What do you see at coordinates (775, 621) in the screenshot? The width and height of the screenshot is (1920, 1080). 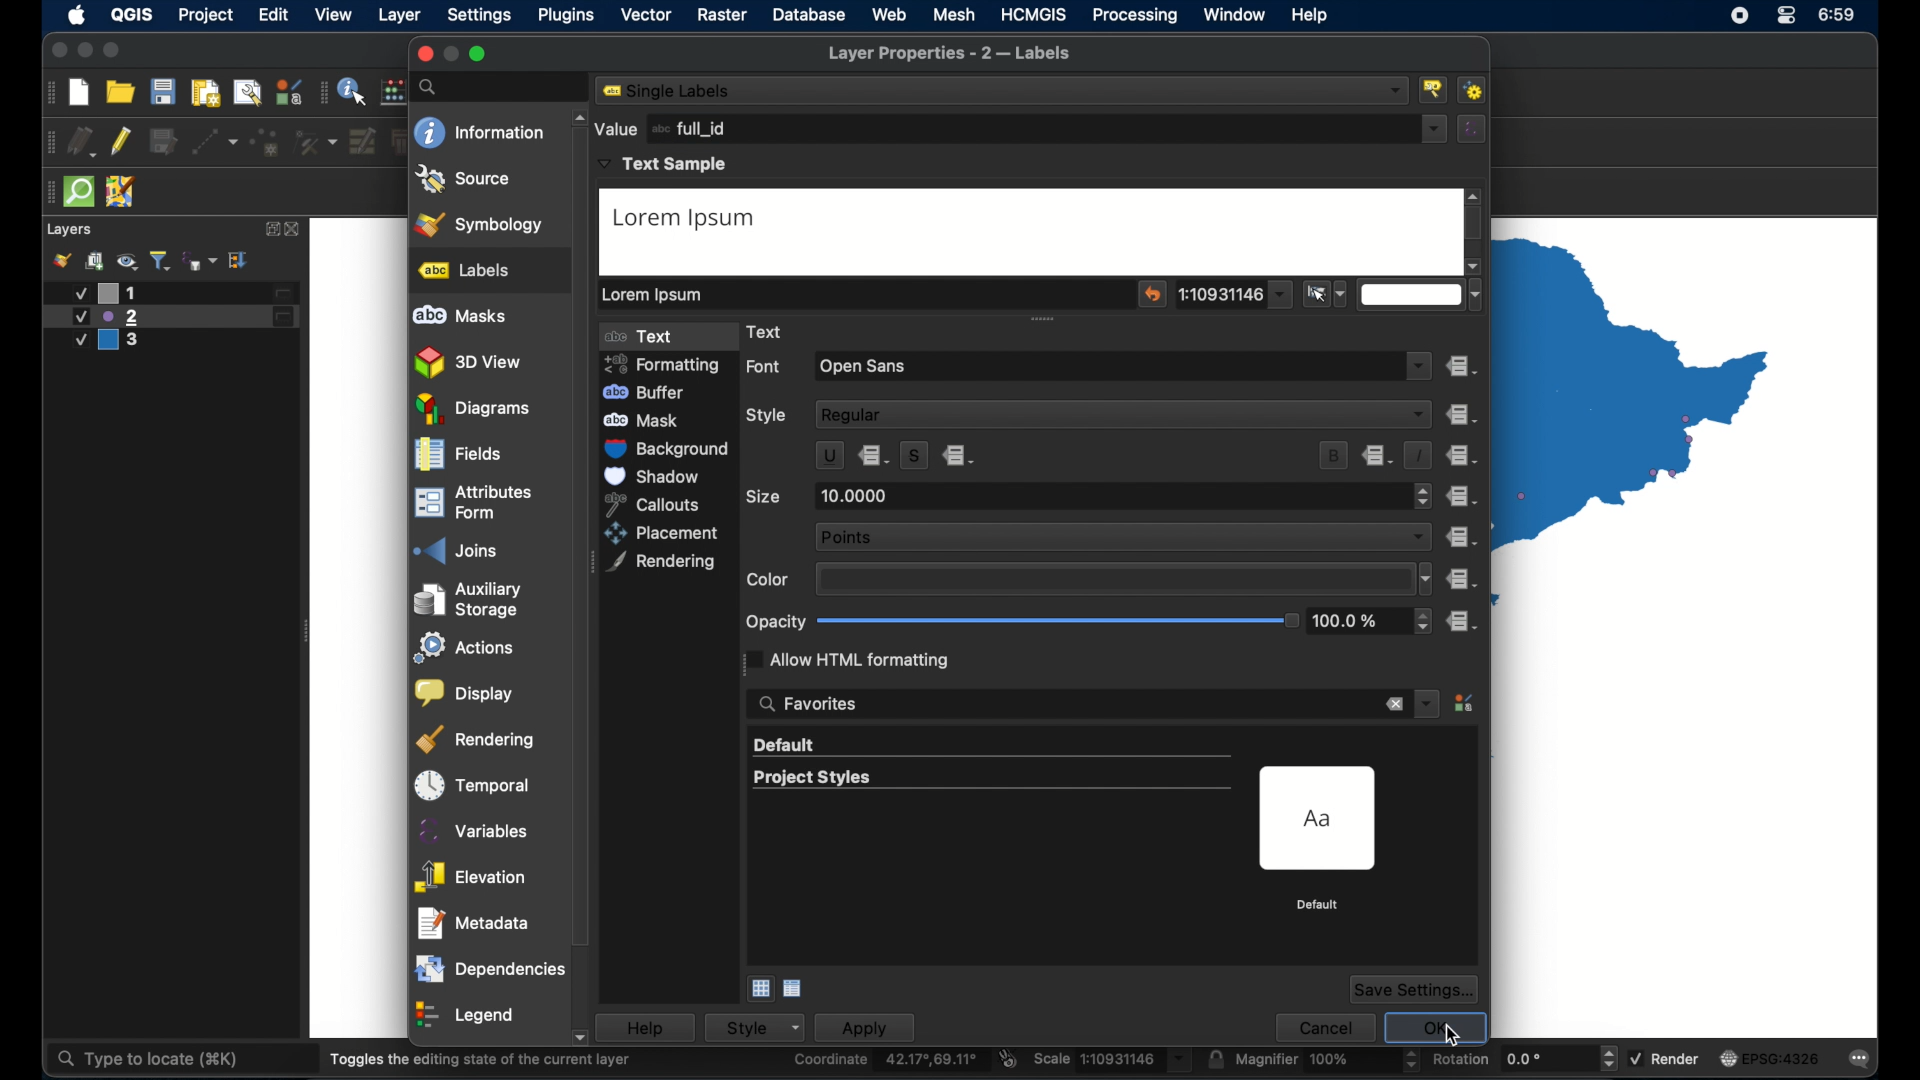 I see `opacity` at bounding box center [775, 621].